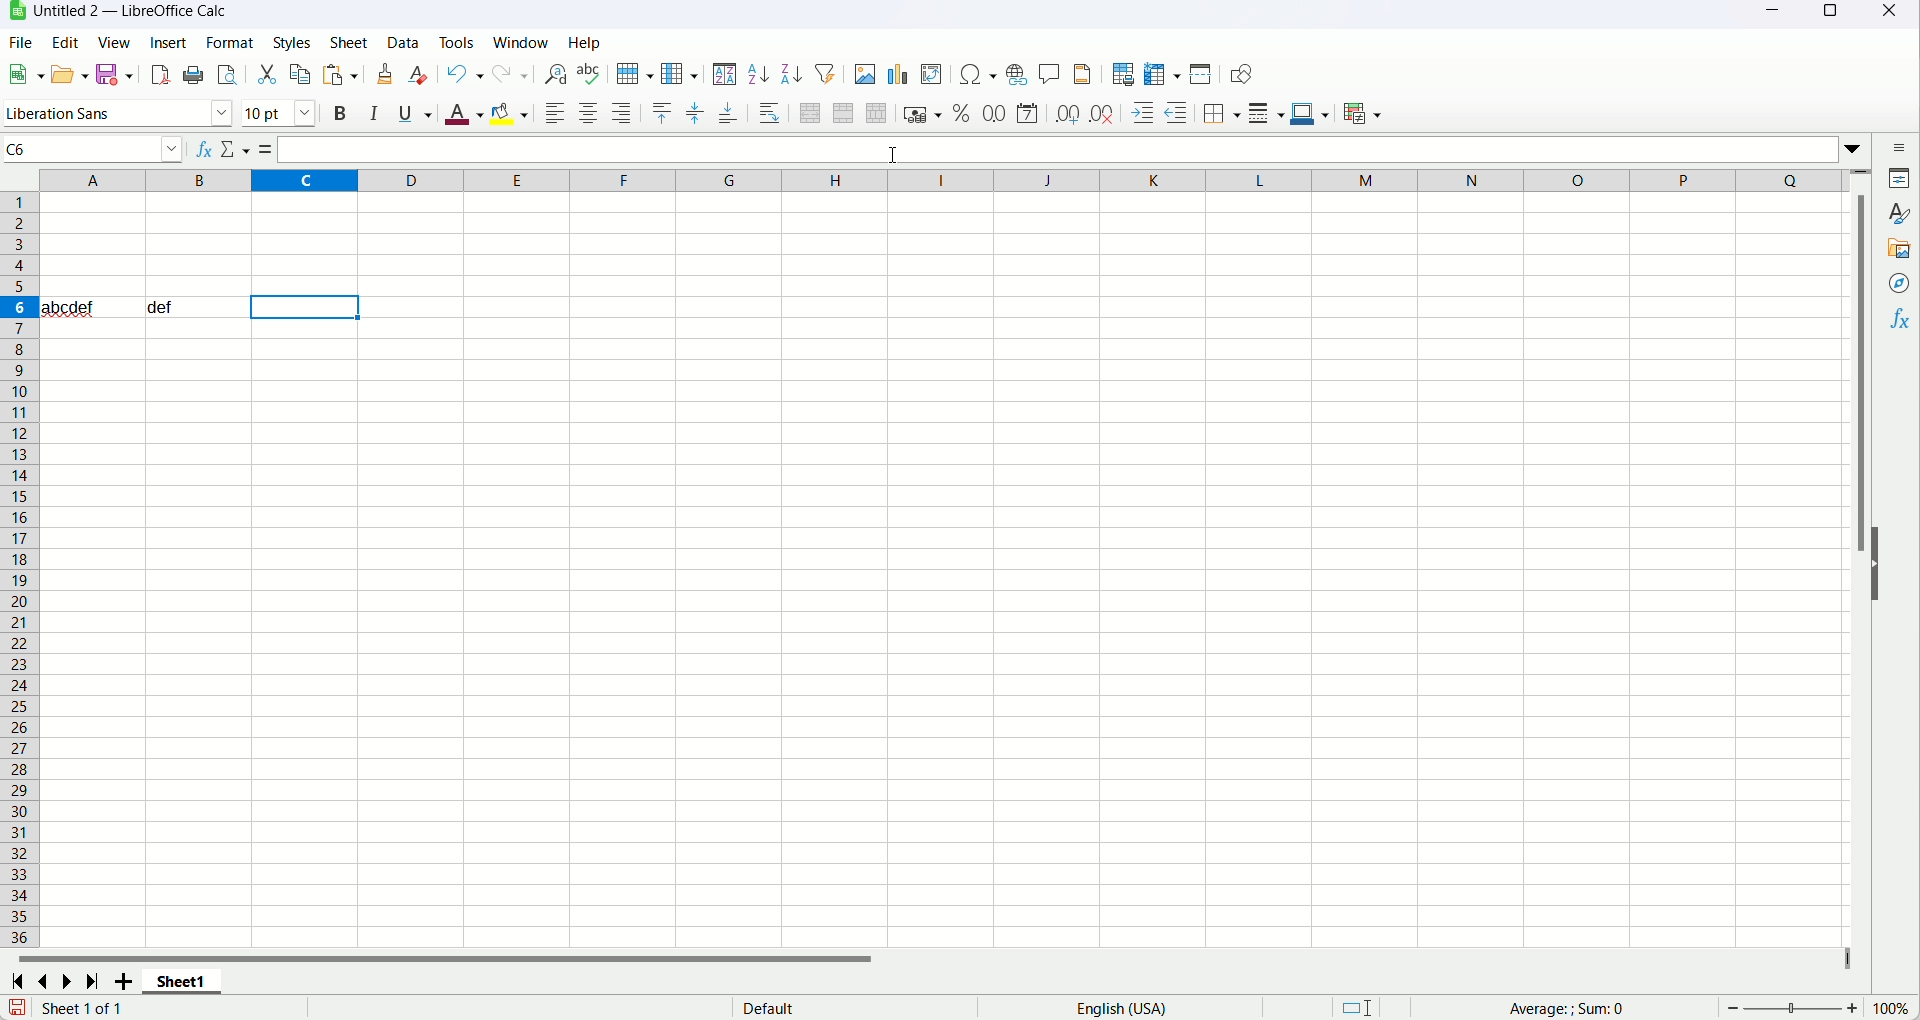  Describe the element at coordinates (18, 1007) in the screenshot. I see `save` at that location.